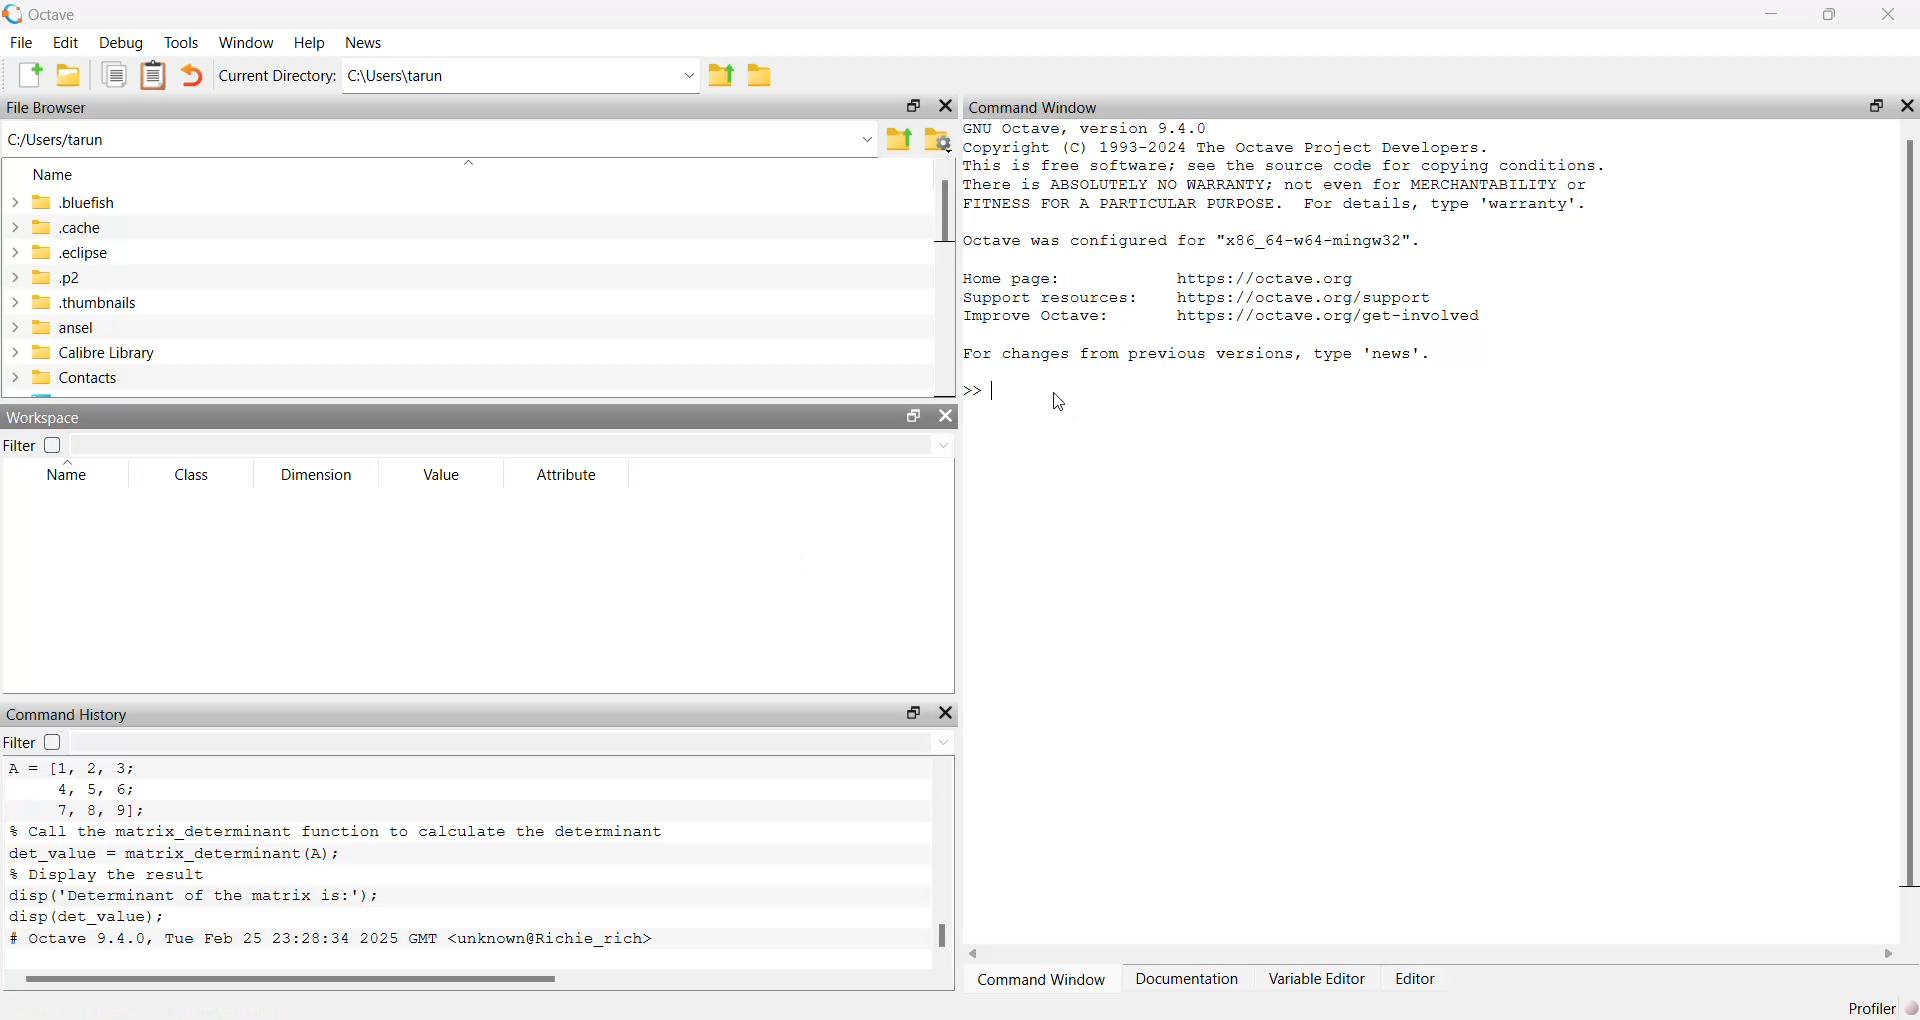 This screenshot has width=1920, height=1020. What do you see at coordinates (50, 278) in the screenshot?
I see `.p2` at bounding box center [50, 278].